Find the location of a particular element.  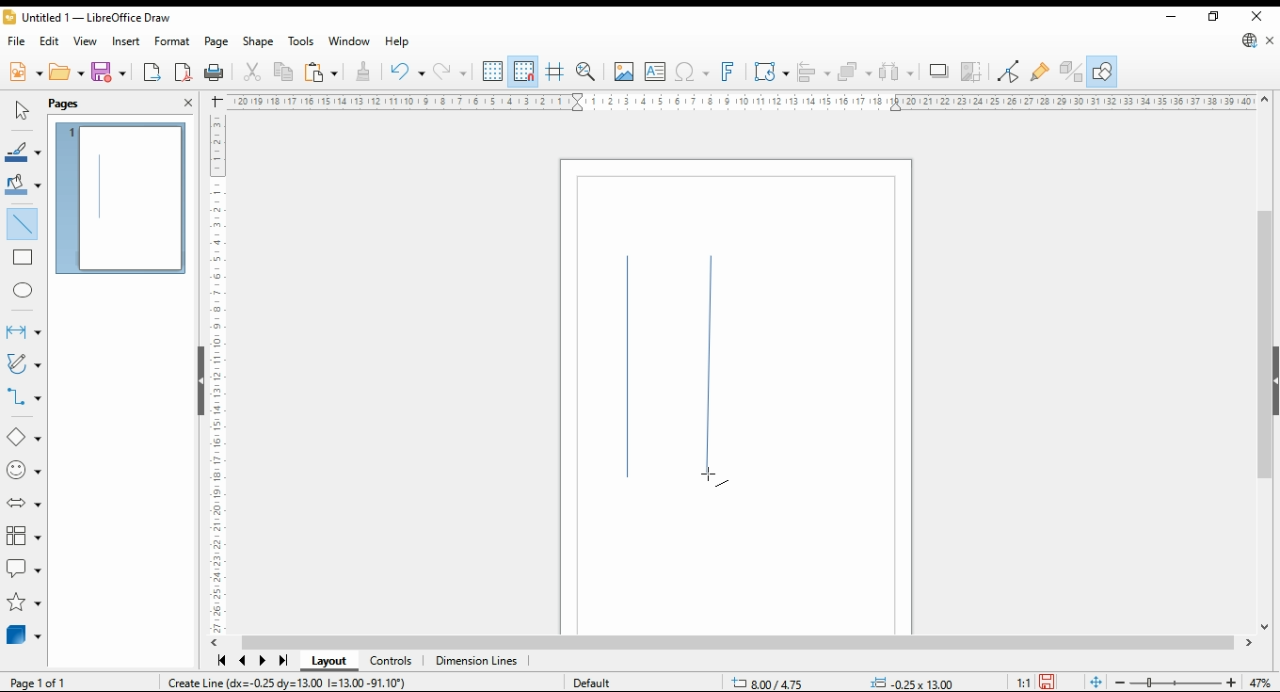

line color is located at coordinates (24, 152).